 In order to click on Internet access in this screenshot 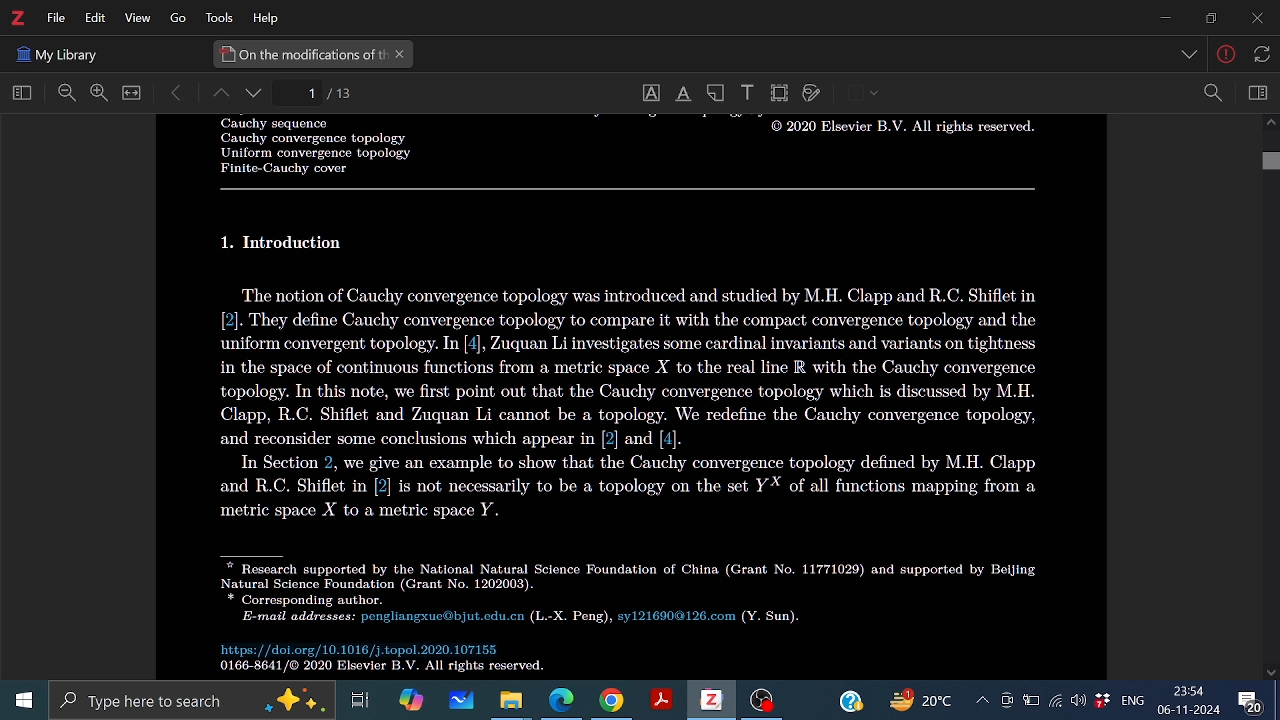, I will do `click(1056, 701)`.